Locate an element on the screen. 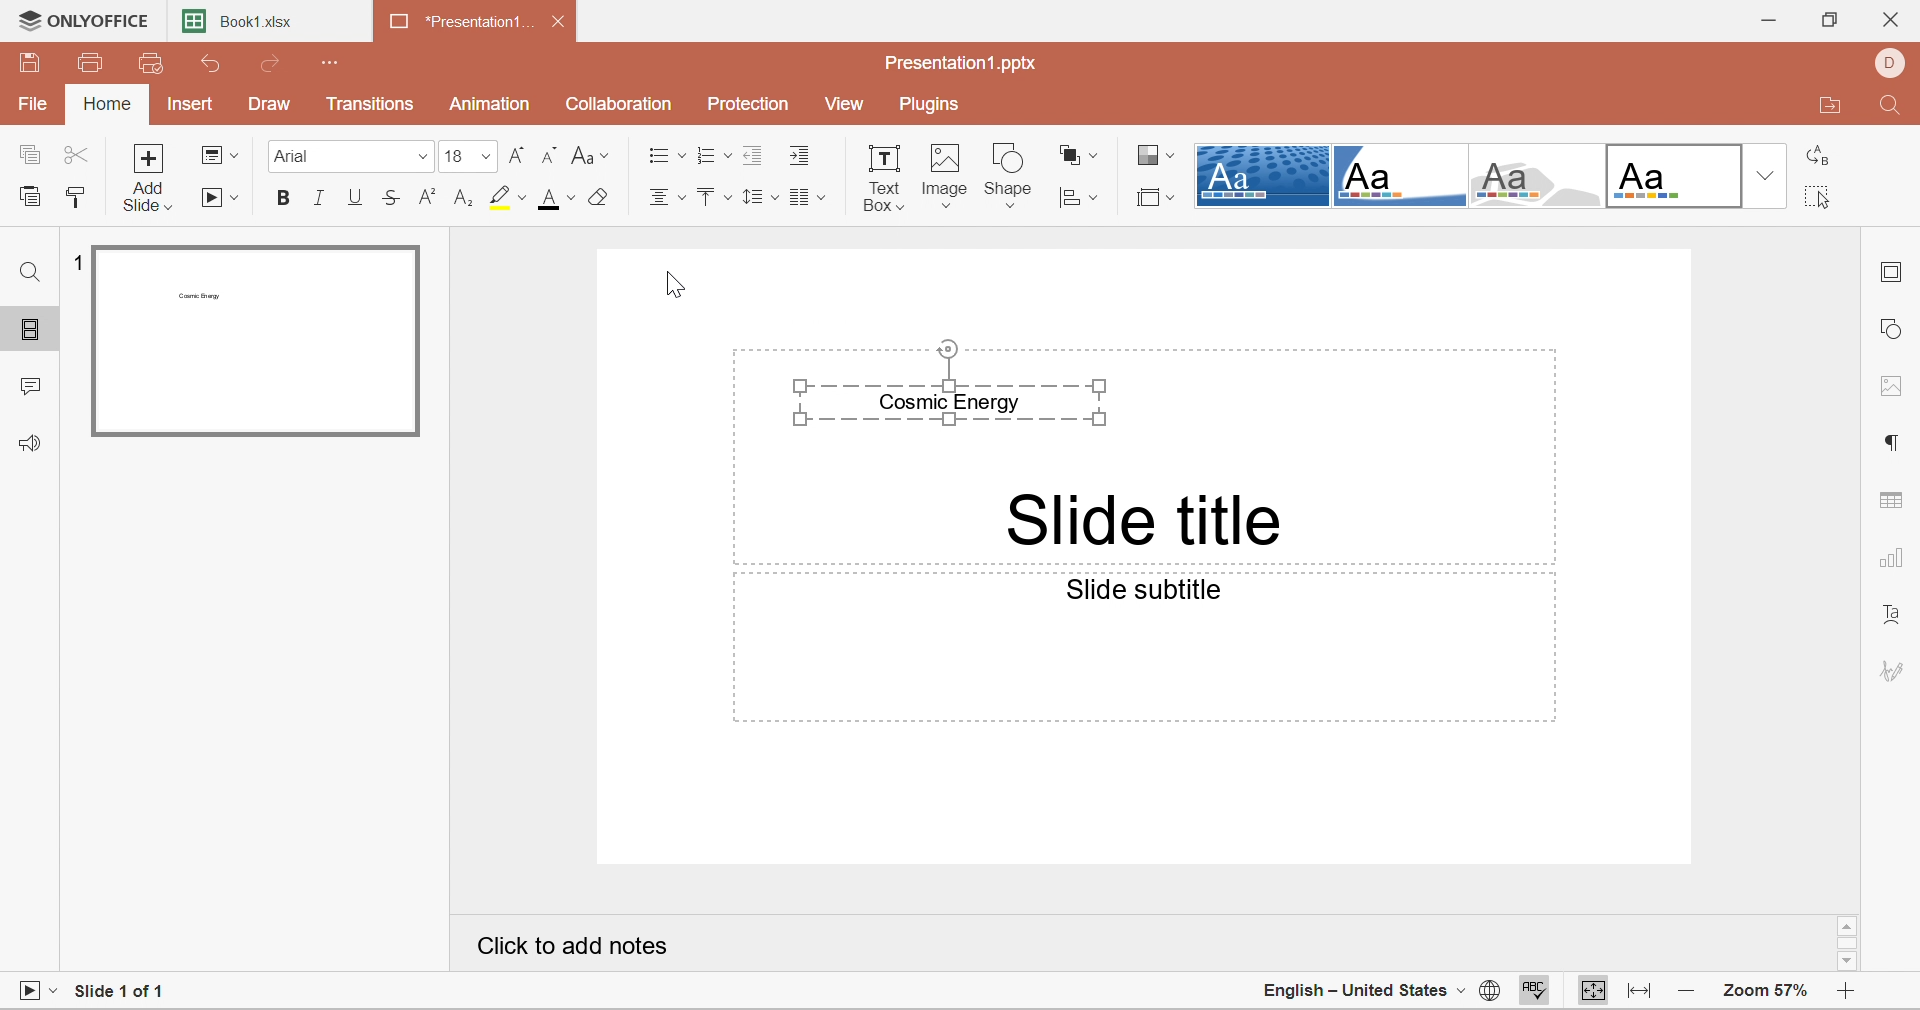  Redo is located at coordinates (278, 66).